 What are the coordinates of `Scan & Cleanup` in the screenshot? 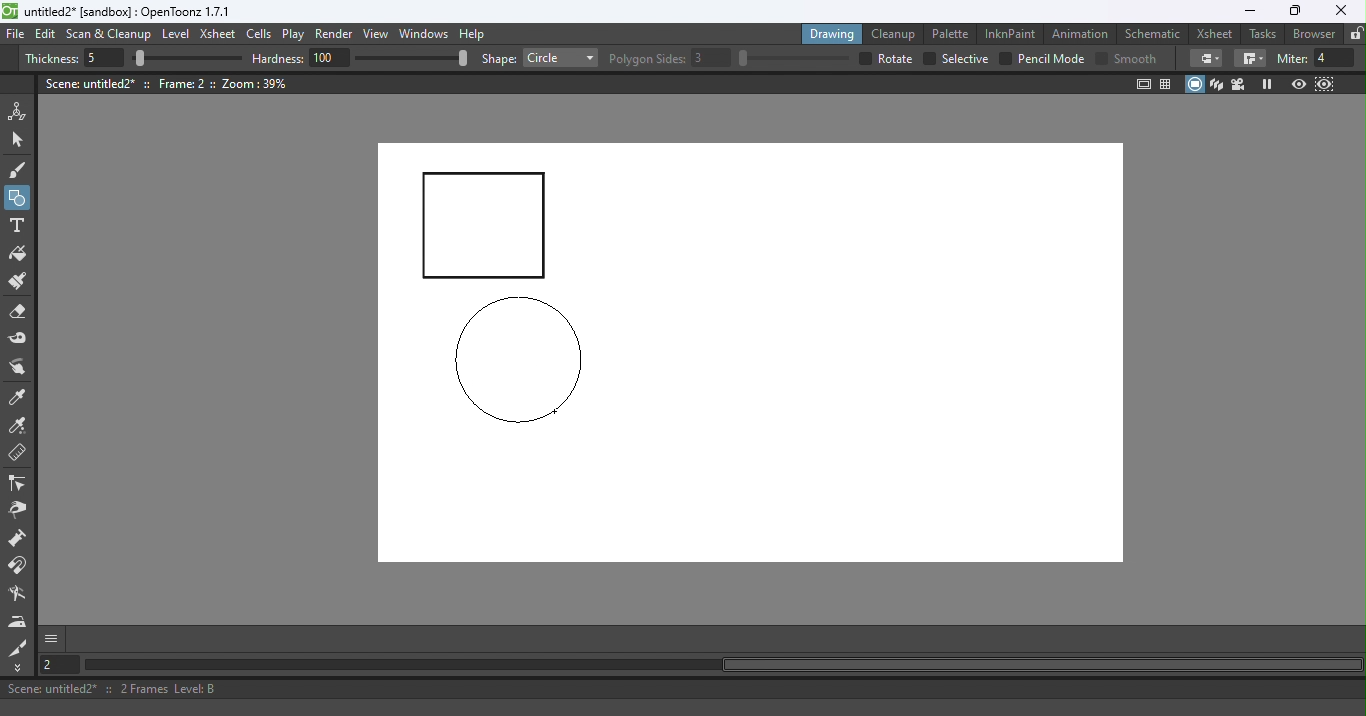 It's located at (109, 36).